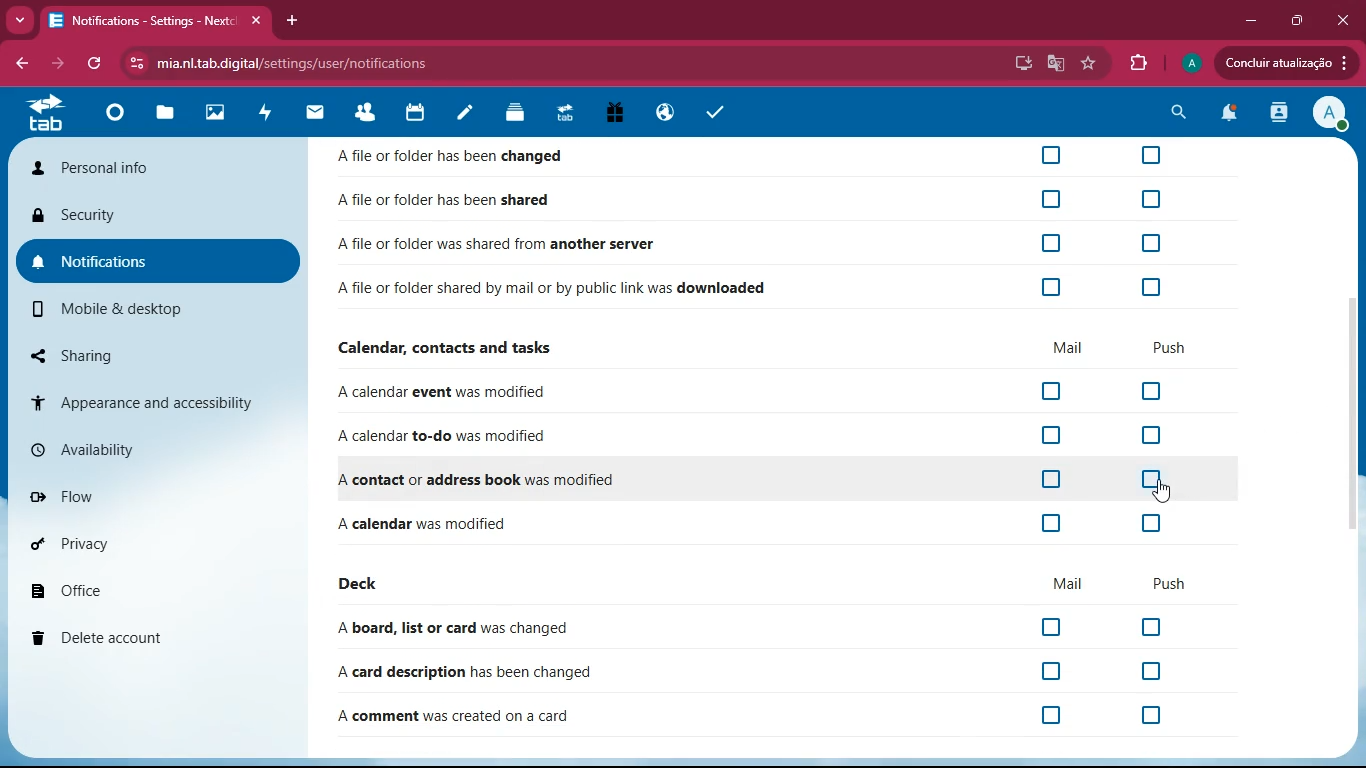  I want to click on notes, so click(466, 115).